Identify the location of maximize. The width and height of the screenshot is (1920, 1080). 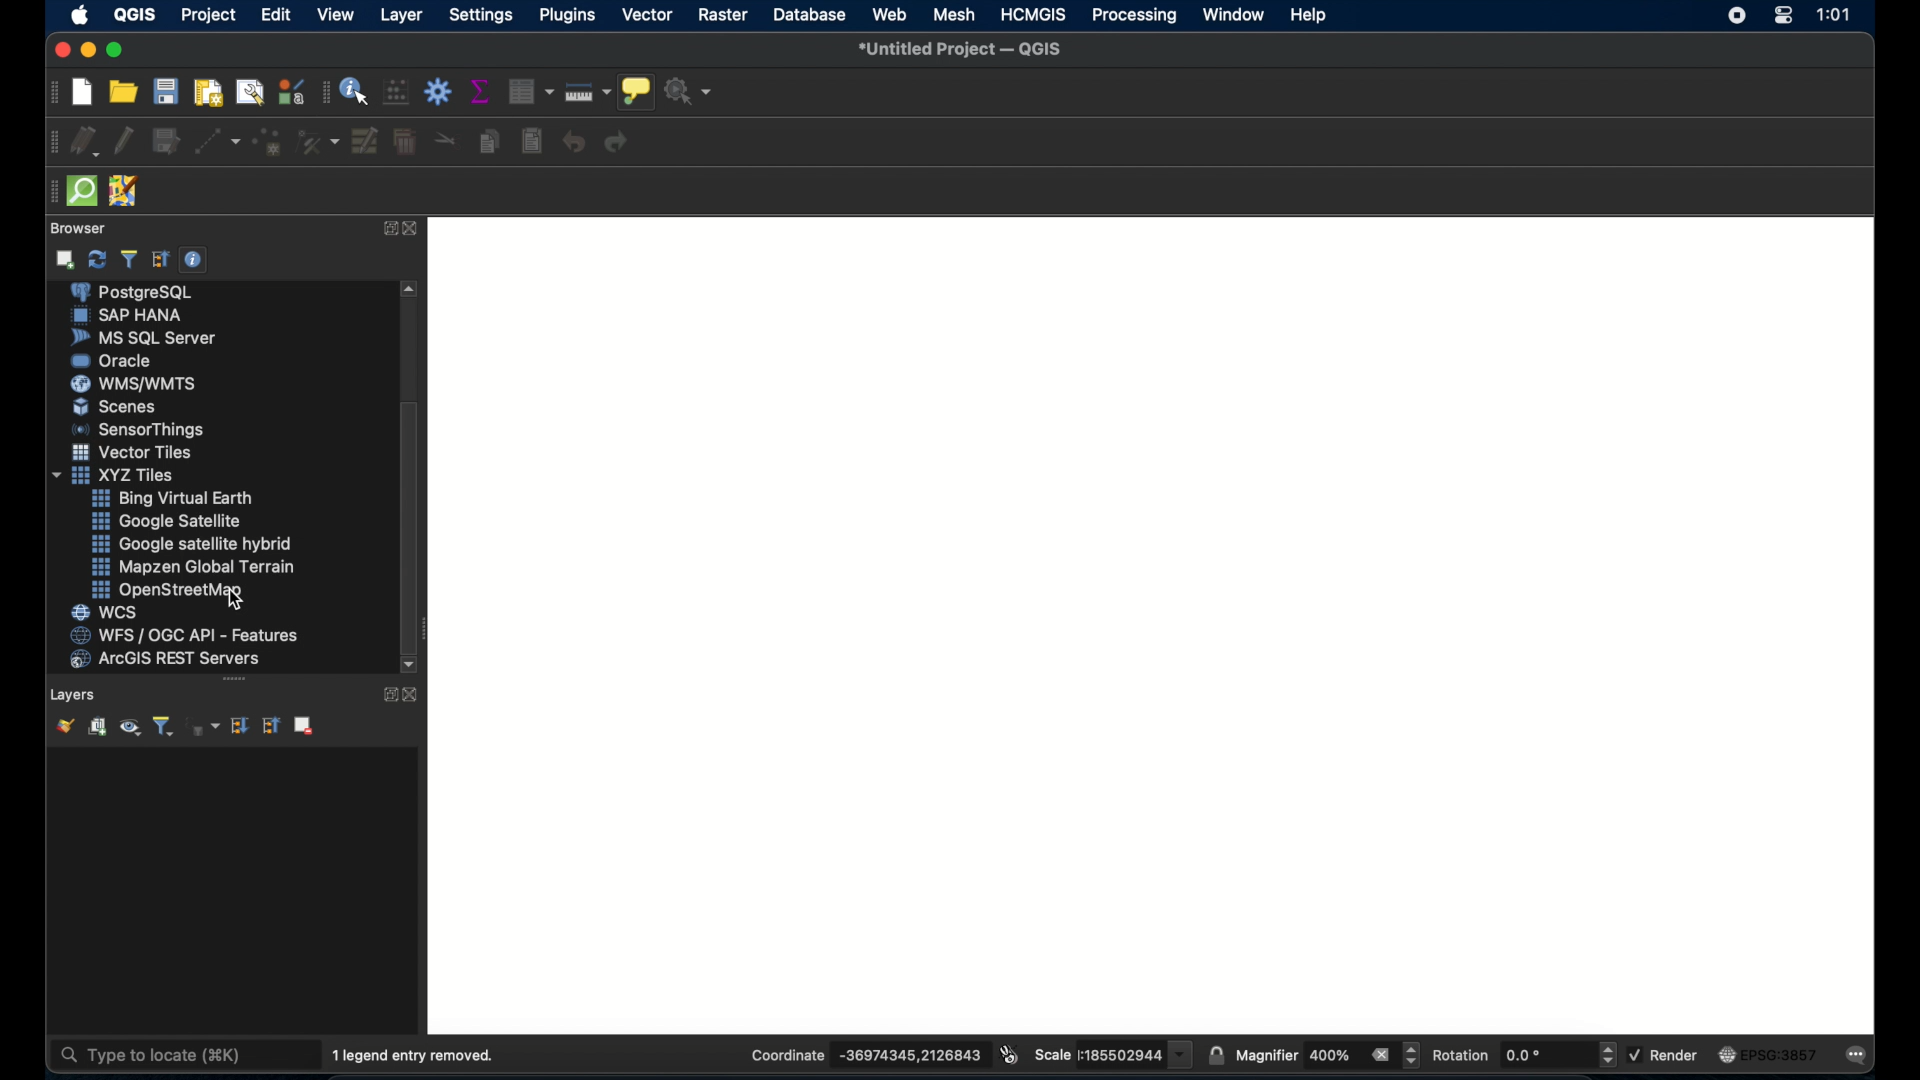
(117, 51).